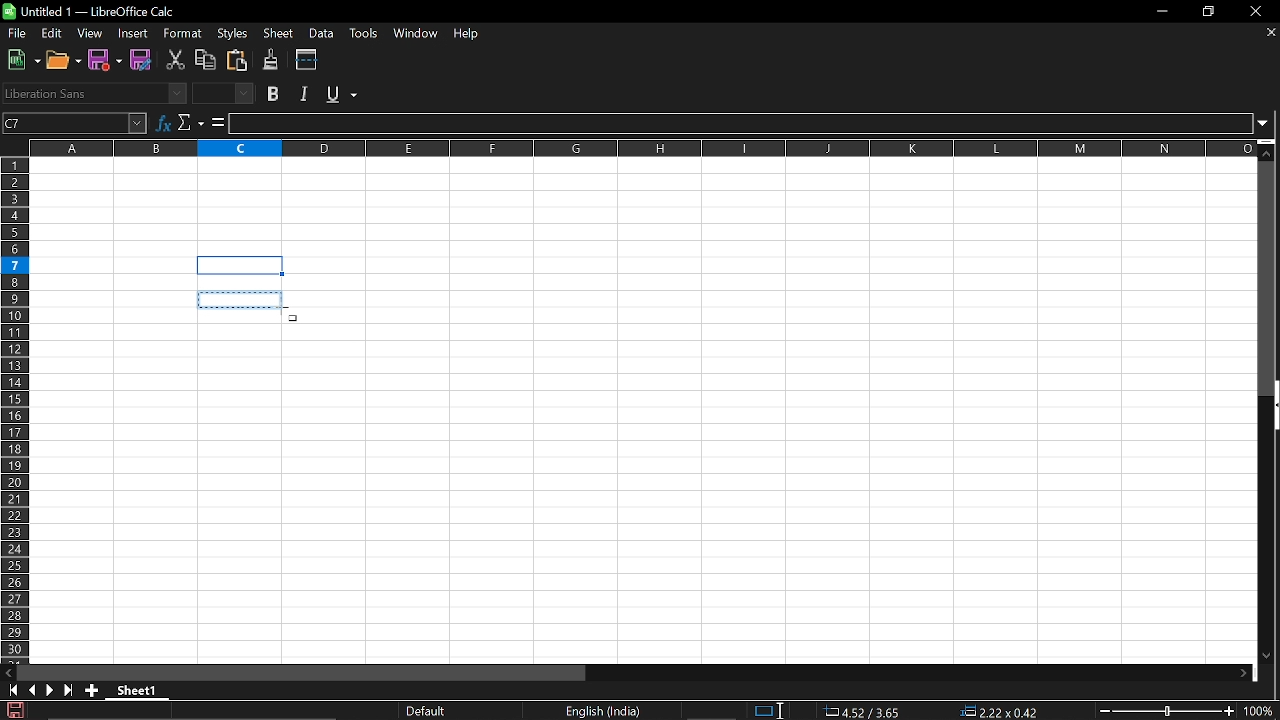  What do you see at coordinates (1168, 711) in the screenshot?
I see `Change Zoom` at bounding box center [1168, 711].